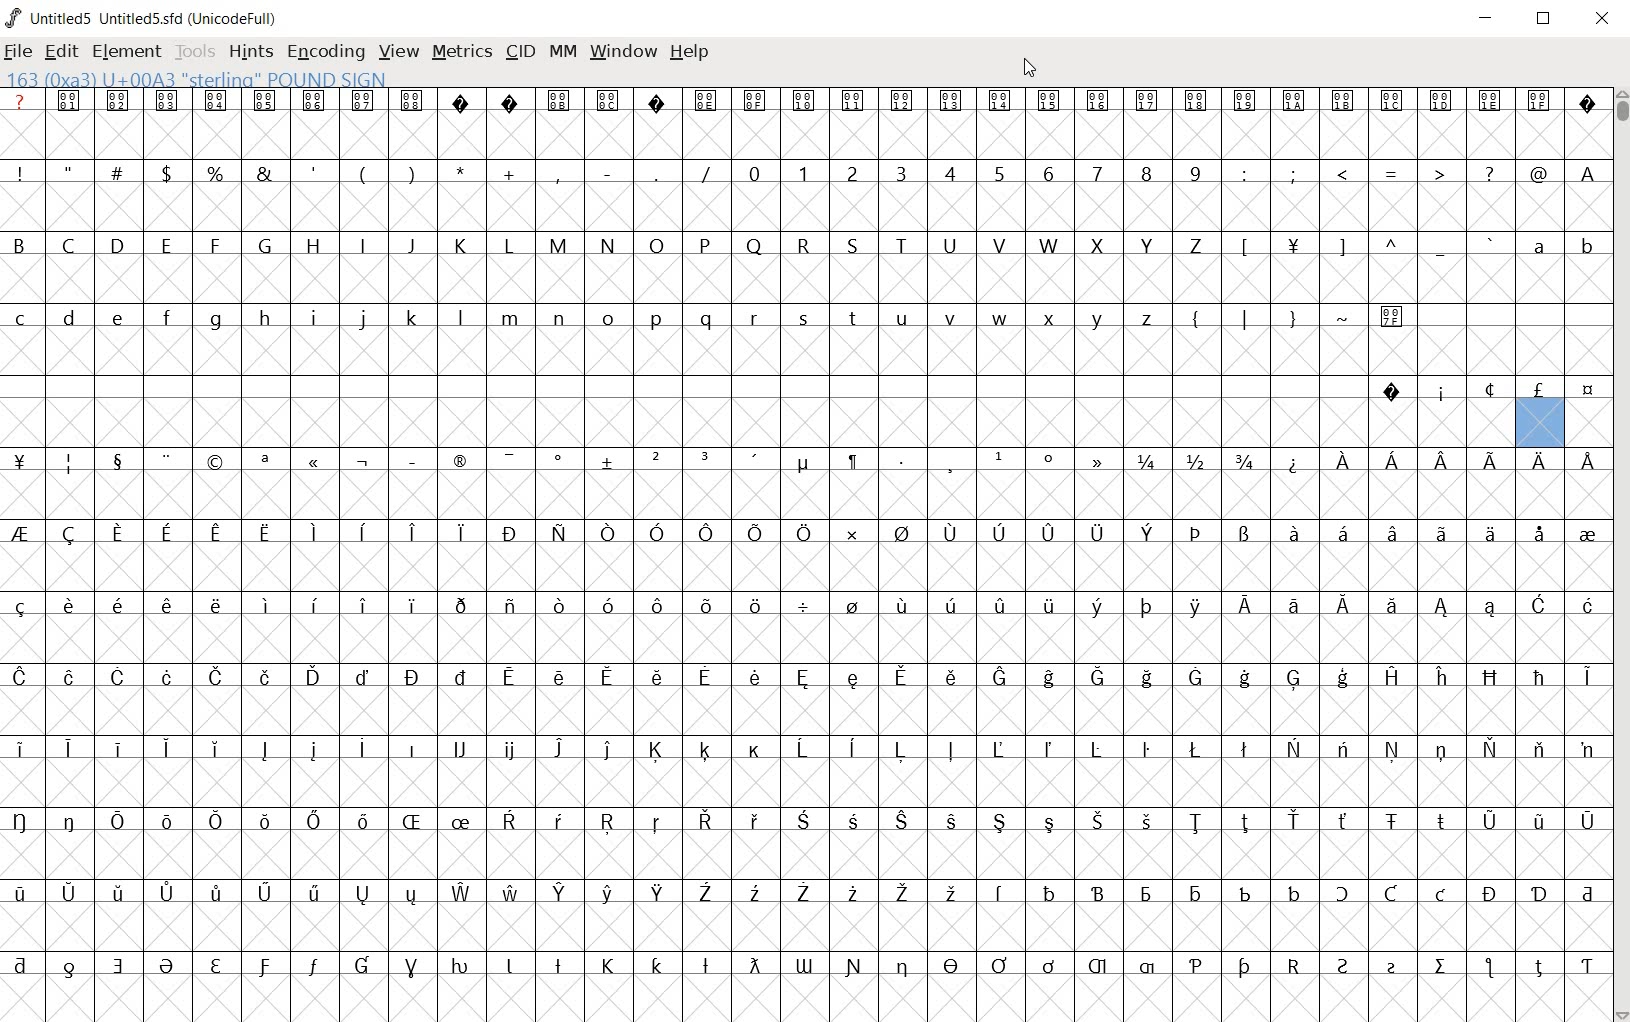 The height and width of the screenshot is (1022, 1630). I want to click on Symbol, so click(1145, 606).